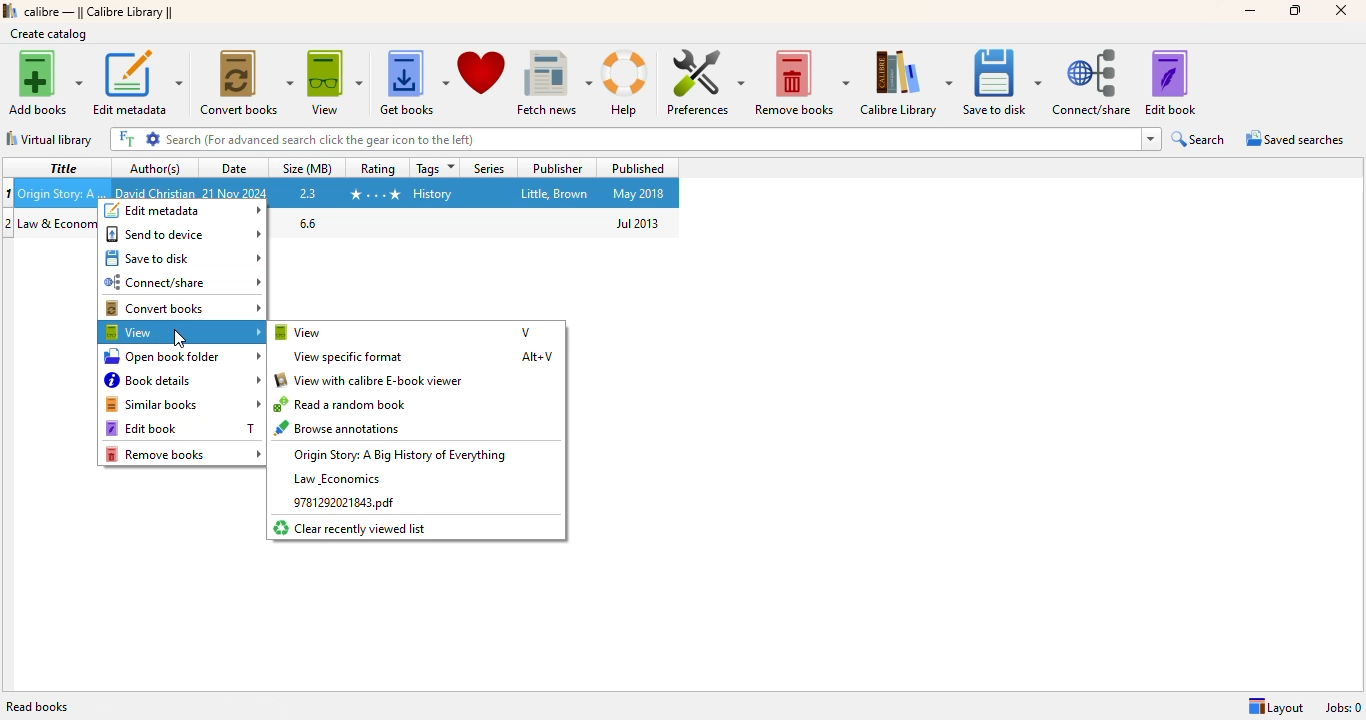  Describe the element at coordinates (377, 167) in the screenshot. I see `rating` at that location.